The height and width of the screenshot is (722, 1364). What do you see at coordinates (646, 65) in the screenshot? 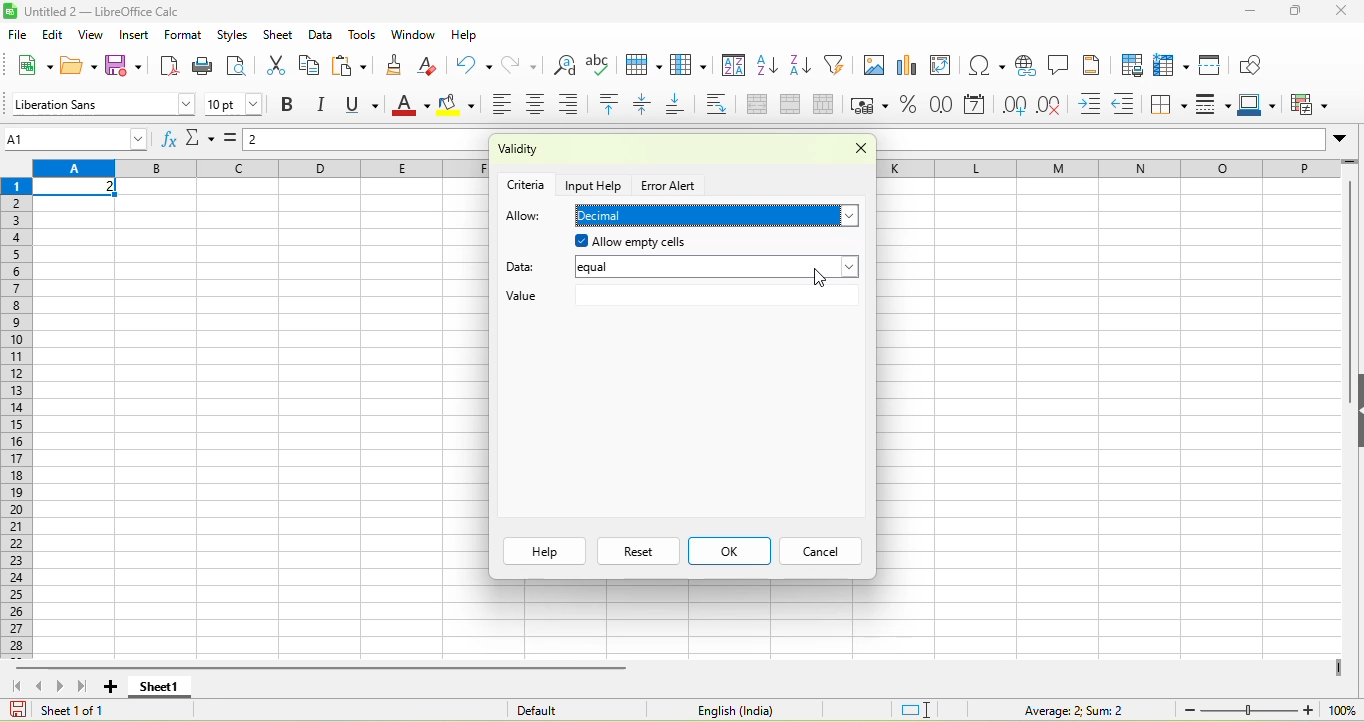
I see `row` at bounding box center [646, 65].